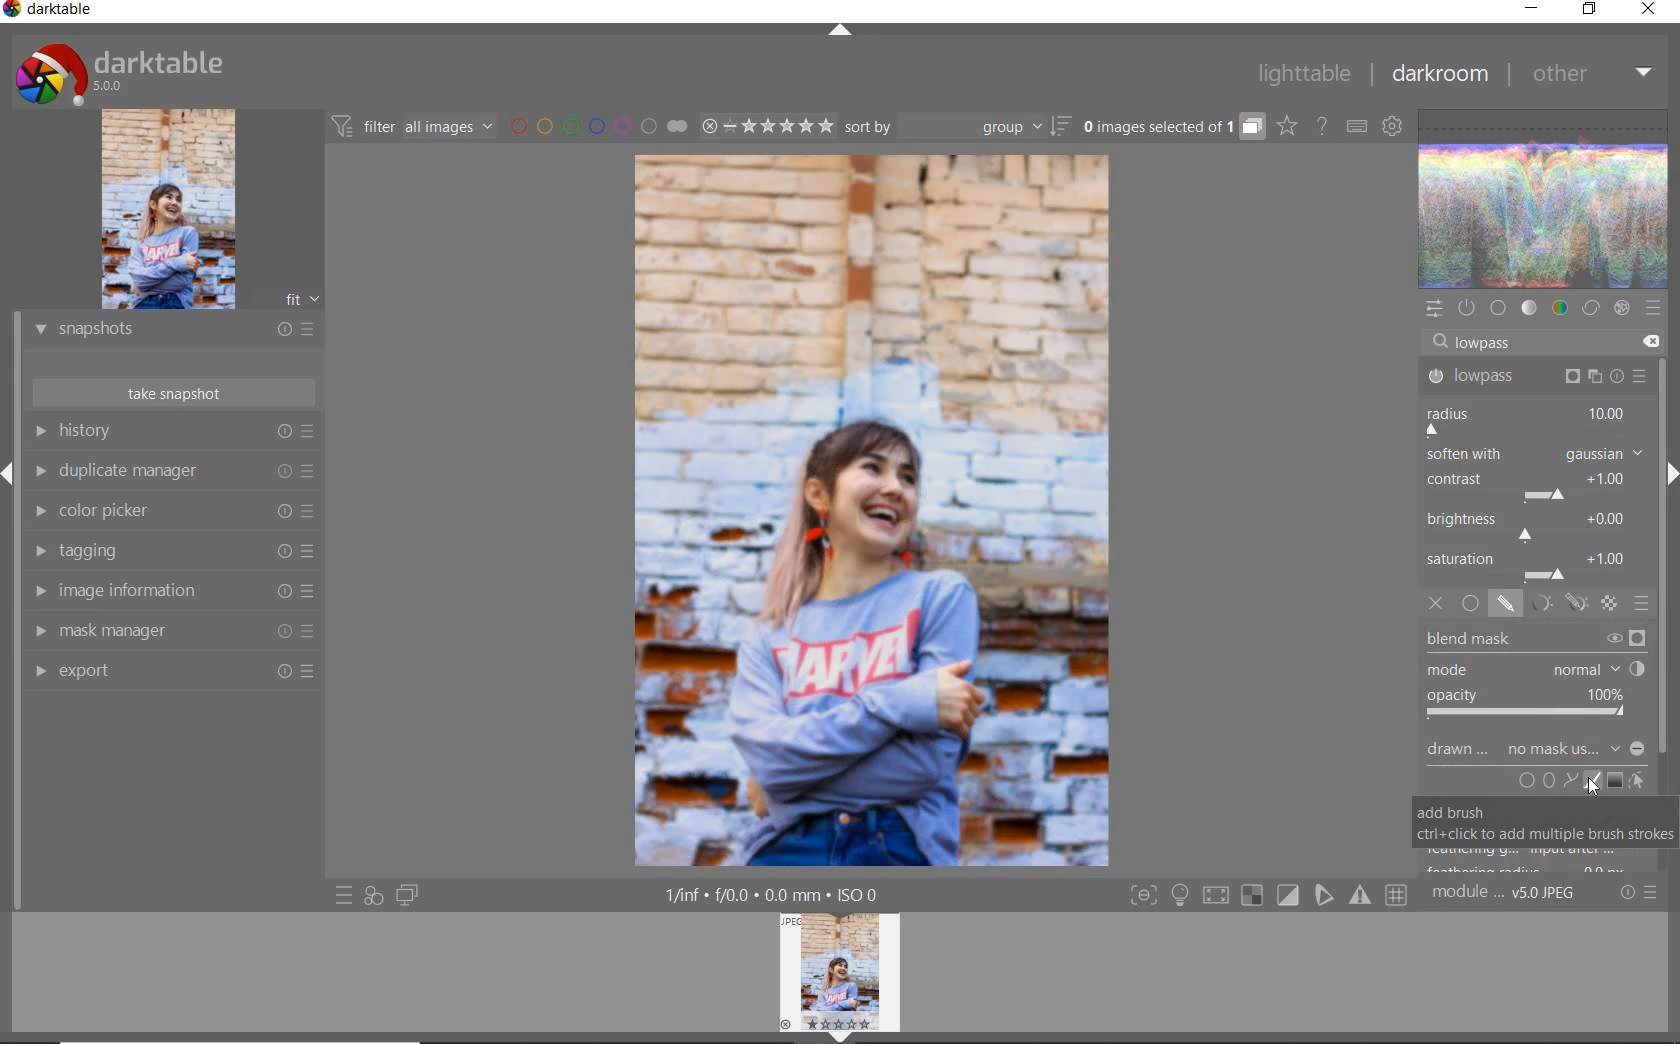 The image size is (1680, 1044). Describe the element at coordinates (172, 394) in the screenshot. I see `take snapshots` at that location.